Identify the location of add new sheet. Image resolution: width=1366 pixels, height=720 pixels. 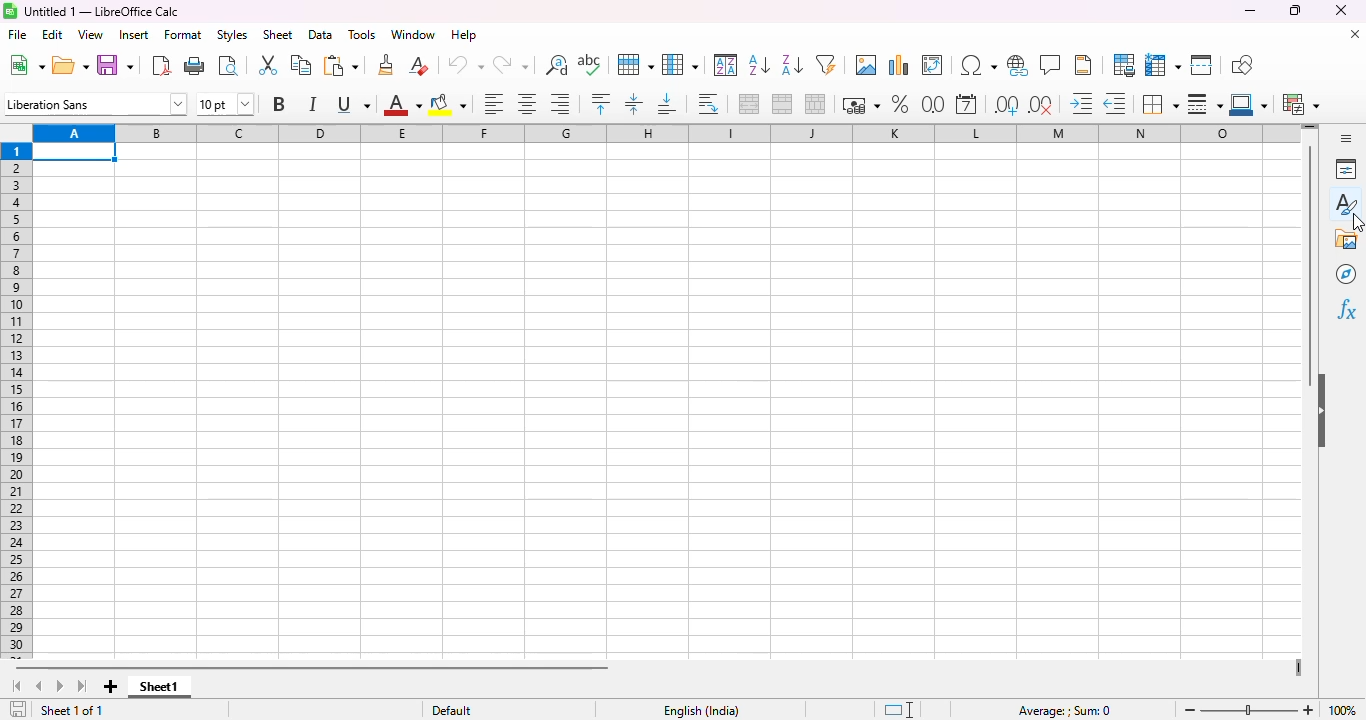
(111, 687).